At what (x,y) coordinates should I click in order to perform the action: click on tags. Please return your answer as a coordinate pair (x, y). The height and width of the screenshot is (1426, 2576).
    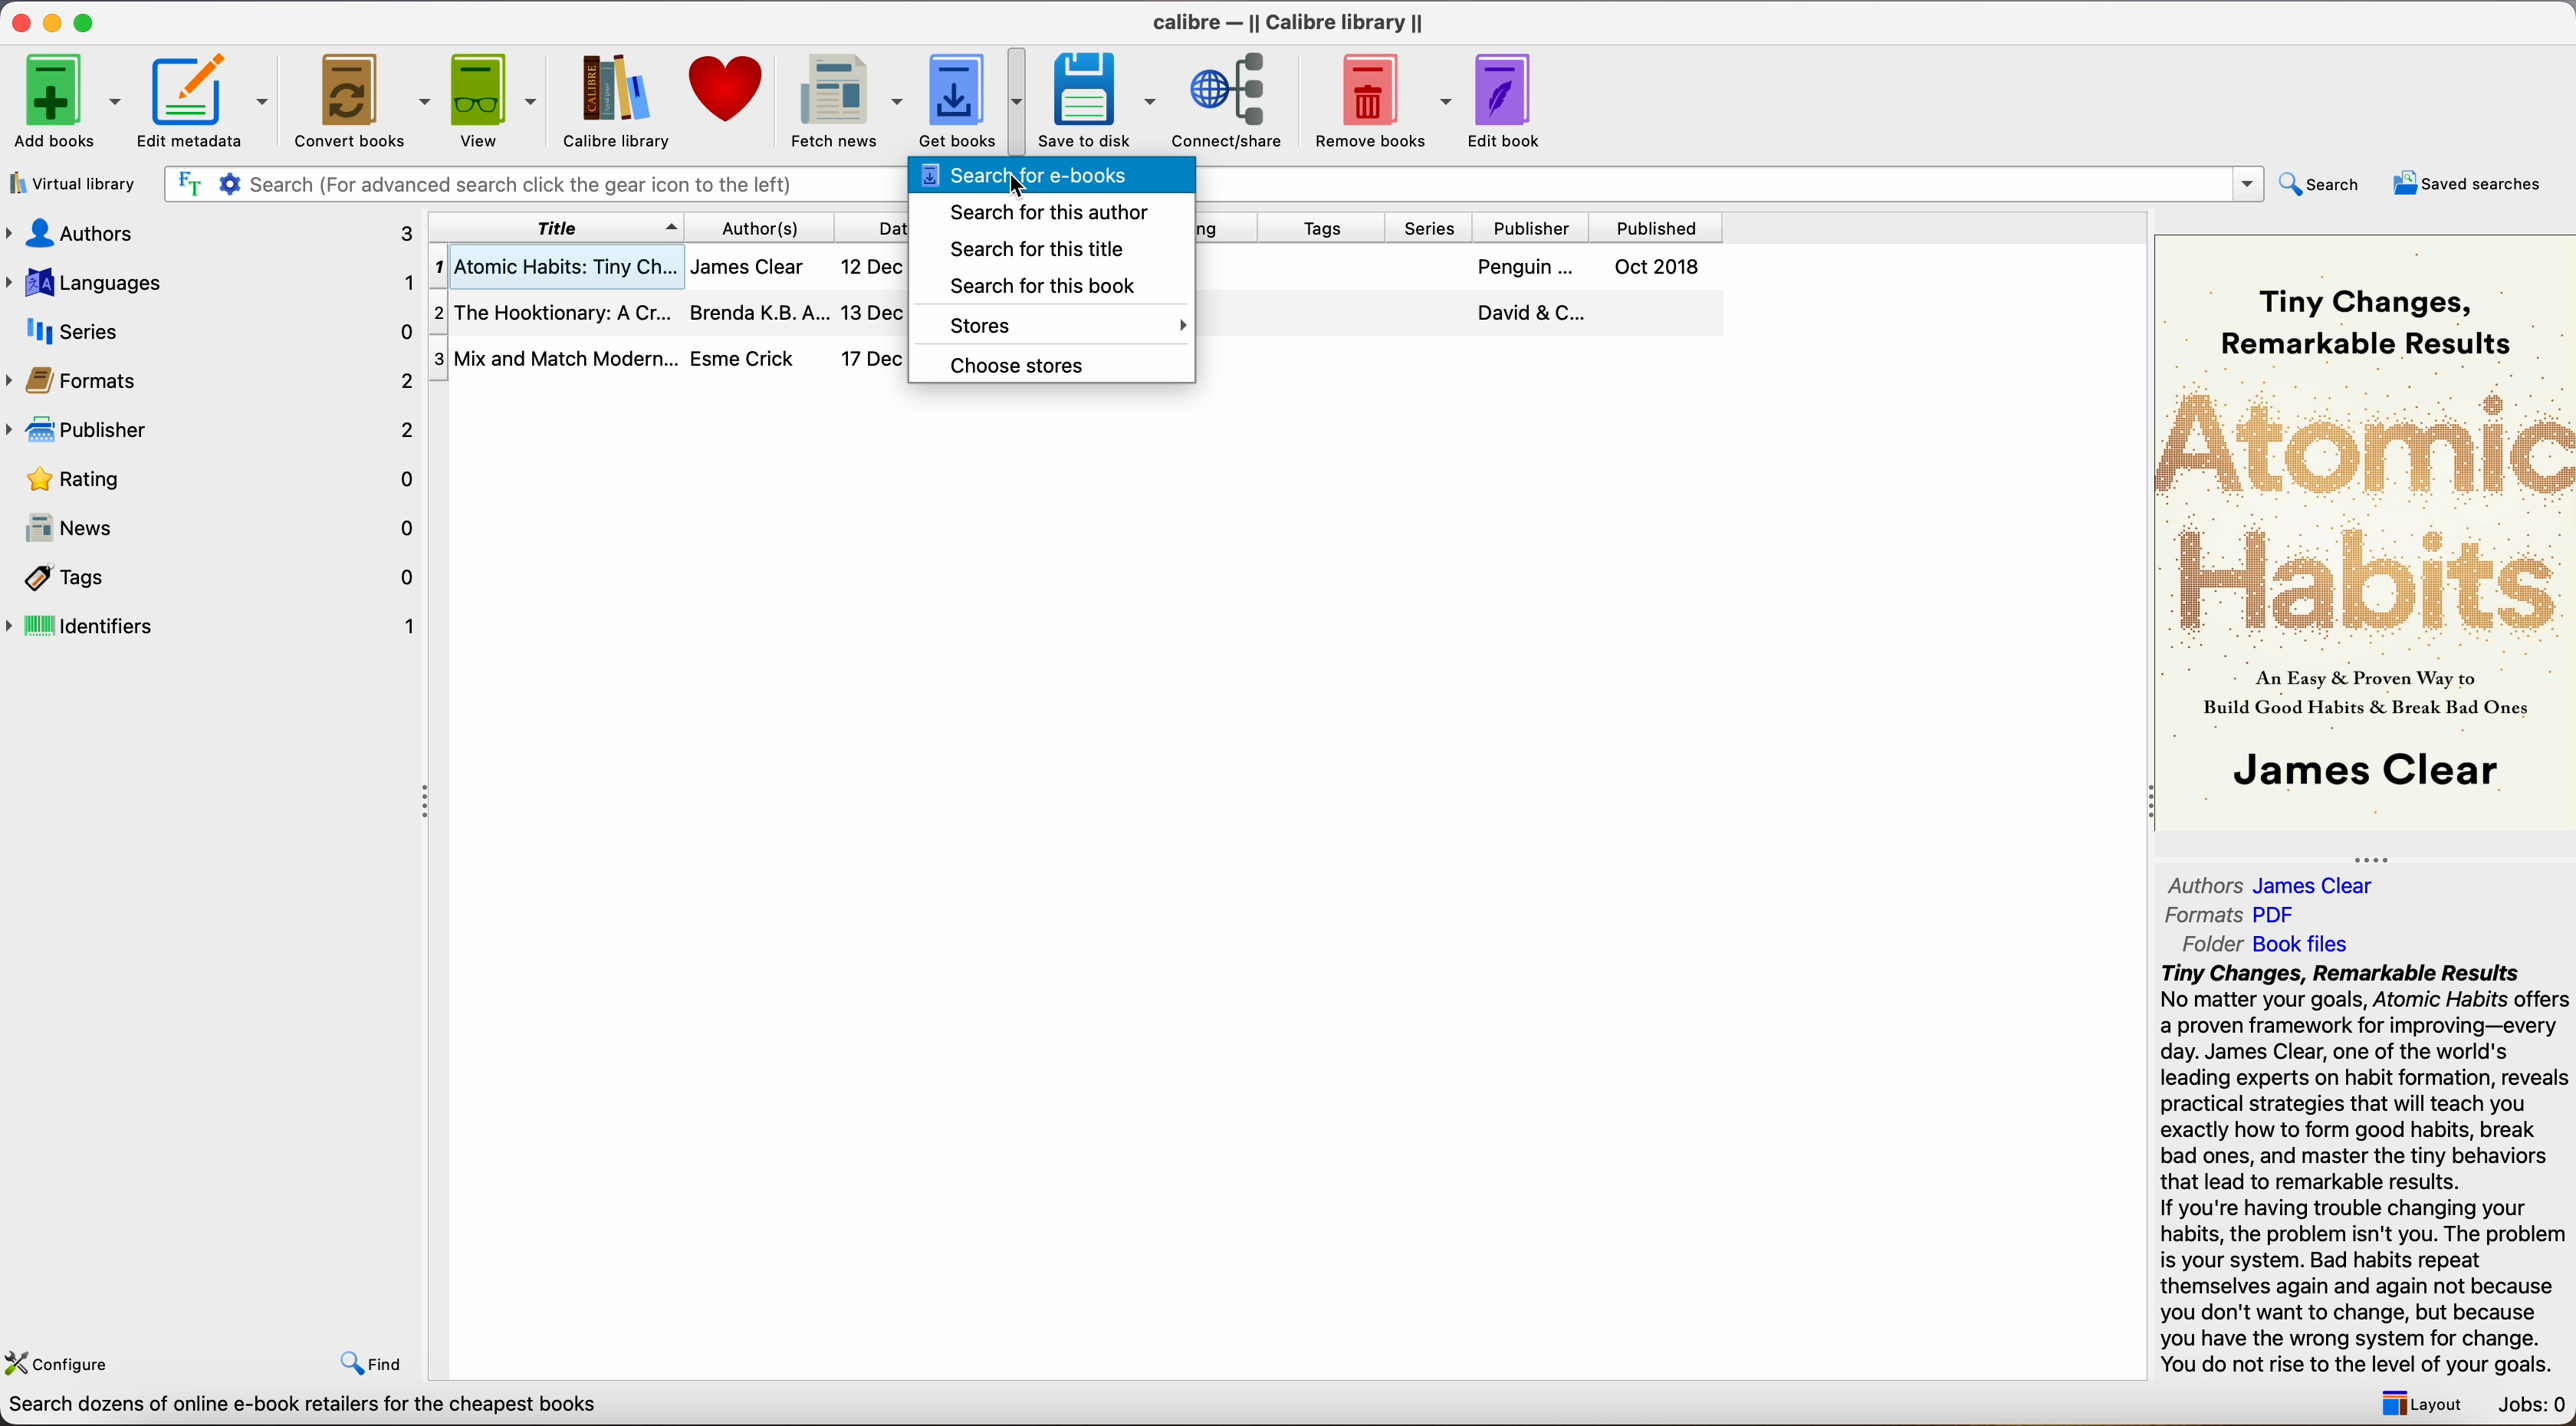
    Looking at the image, I should click on (216, 580).